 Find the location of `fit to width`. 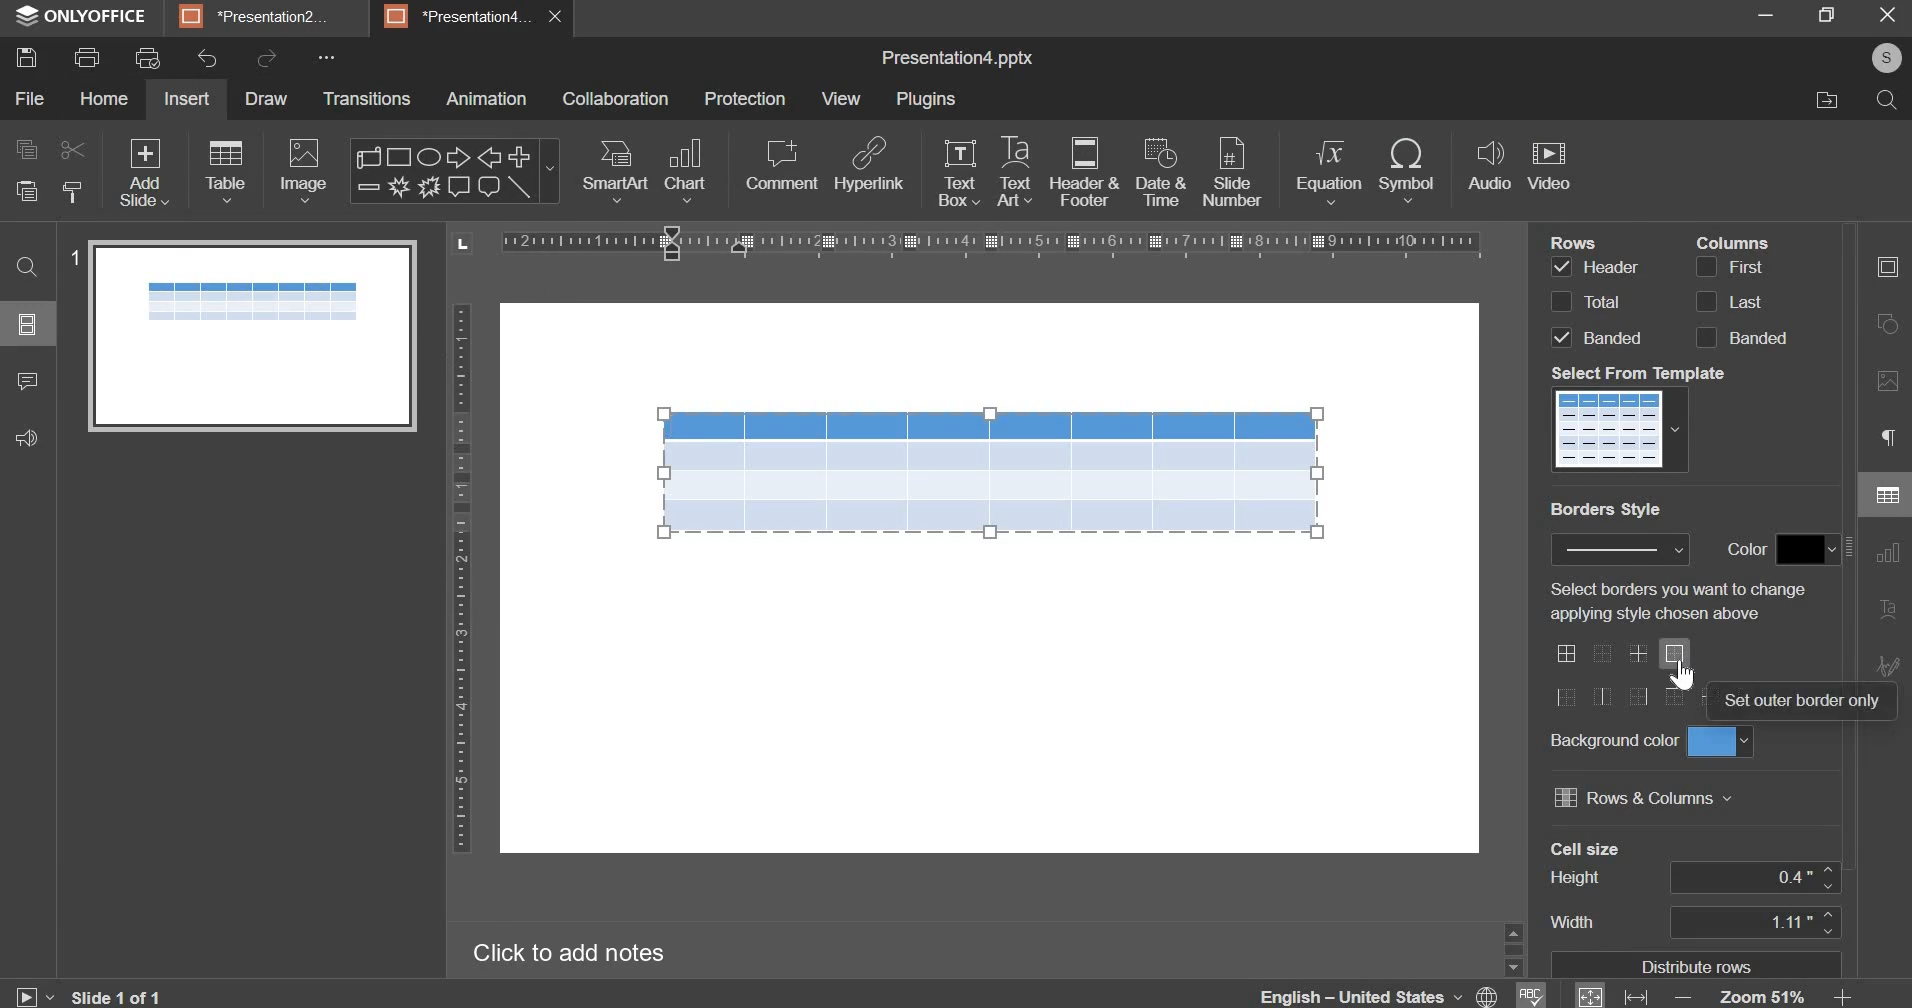

fit to width is located at coordinates (1637, 997).